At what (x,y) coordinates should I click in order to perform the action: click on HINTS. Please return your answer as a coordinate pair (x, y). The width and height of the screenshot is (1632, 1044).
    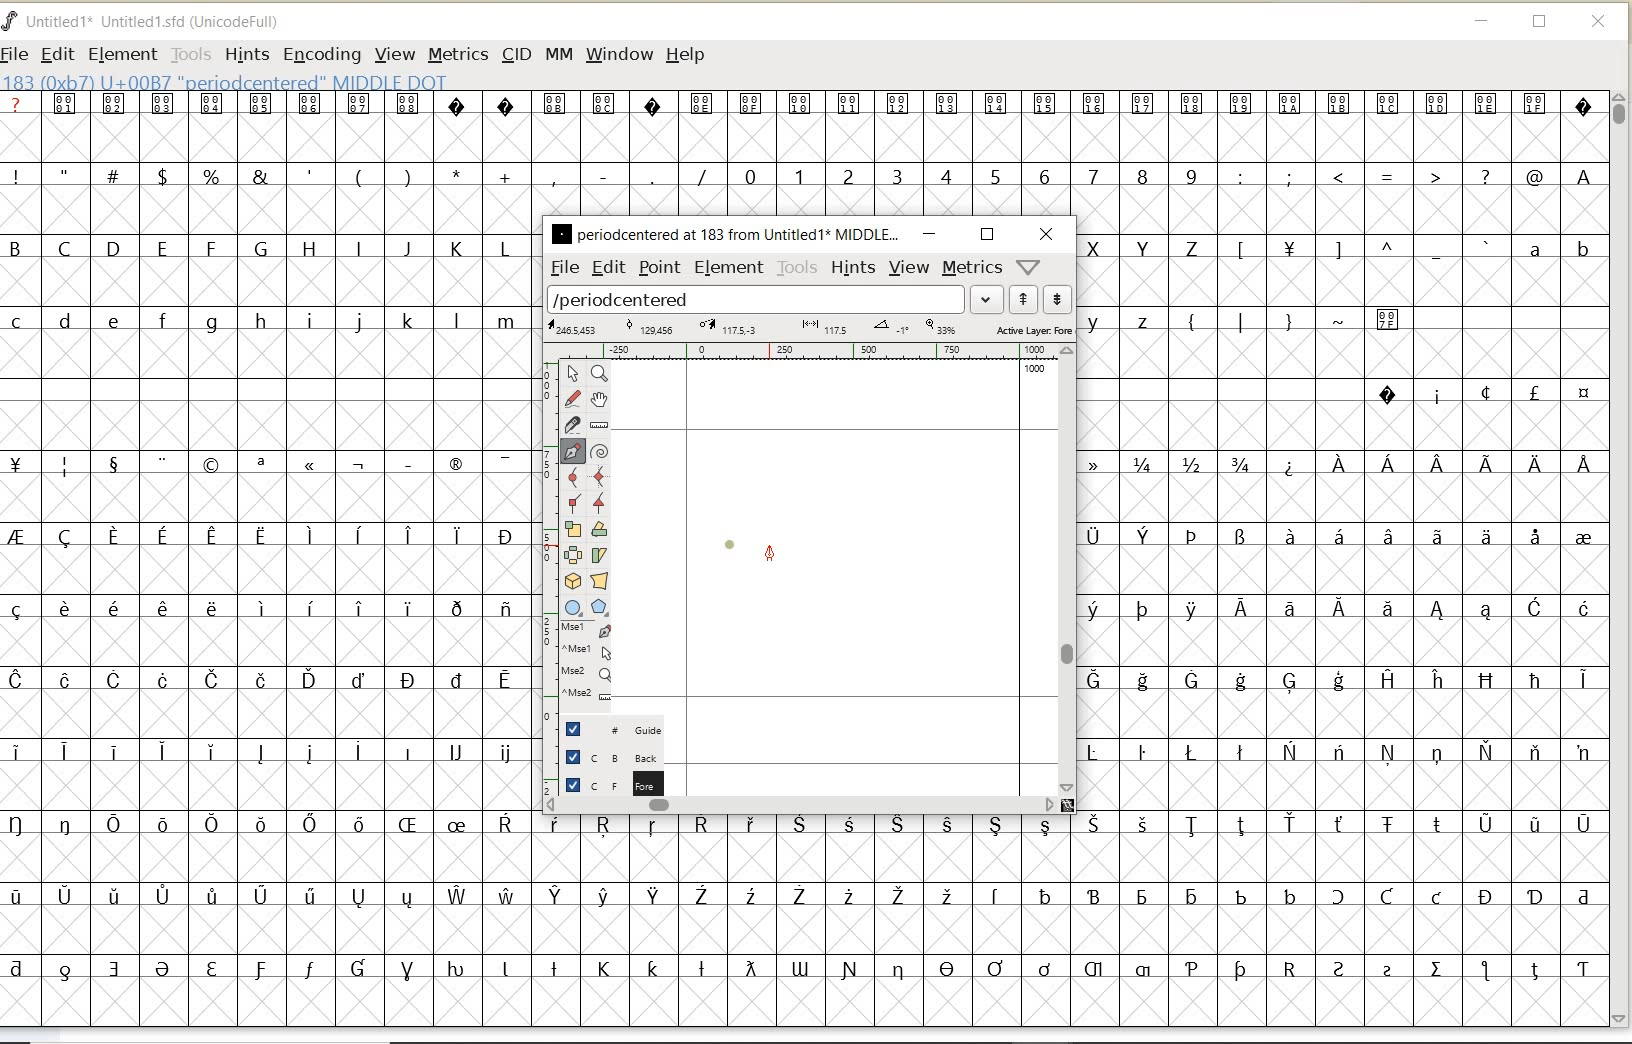
    Looking at the image, I should click on (245, 54).